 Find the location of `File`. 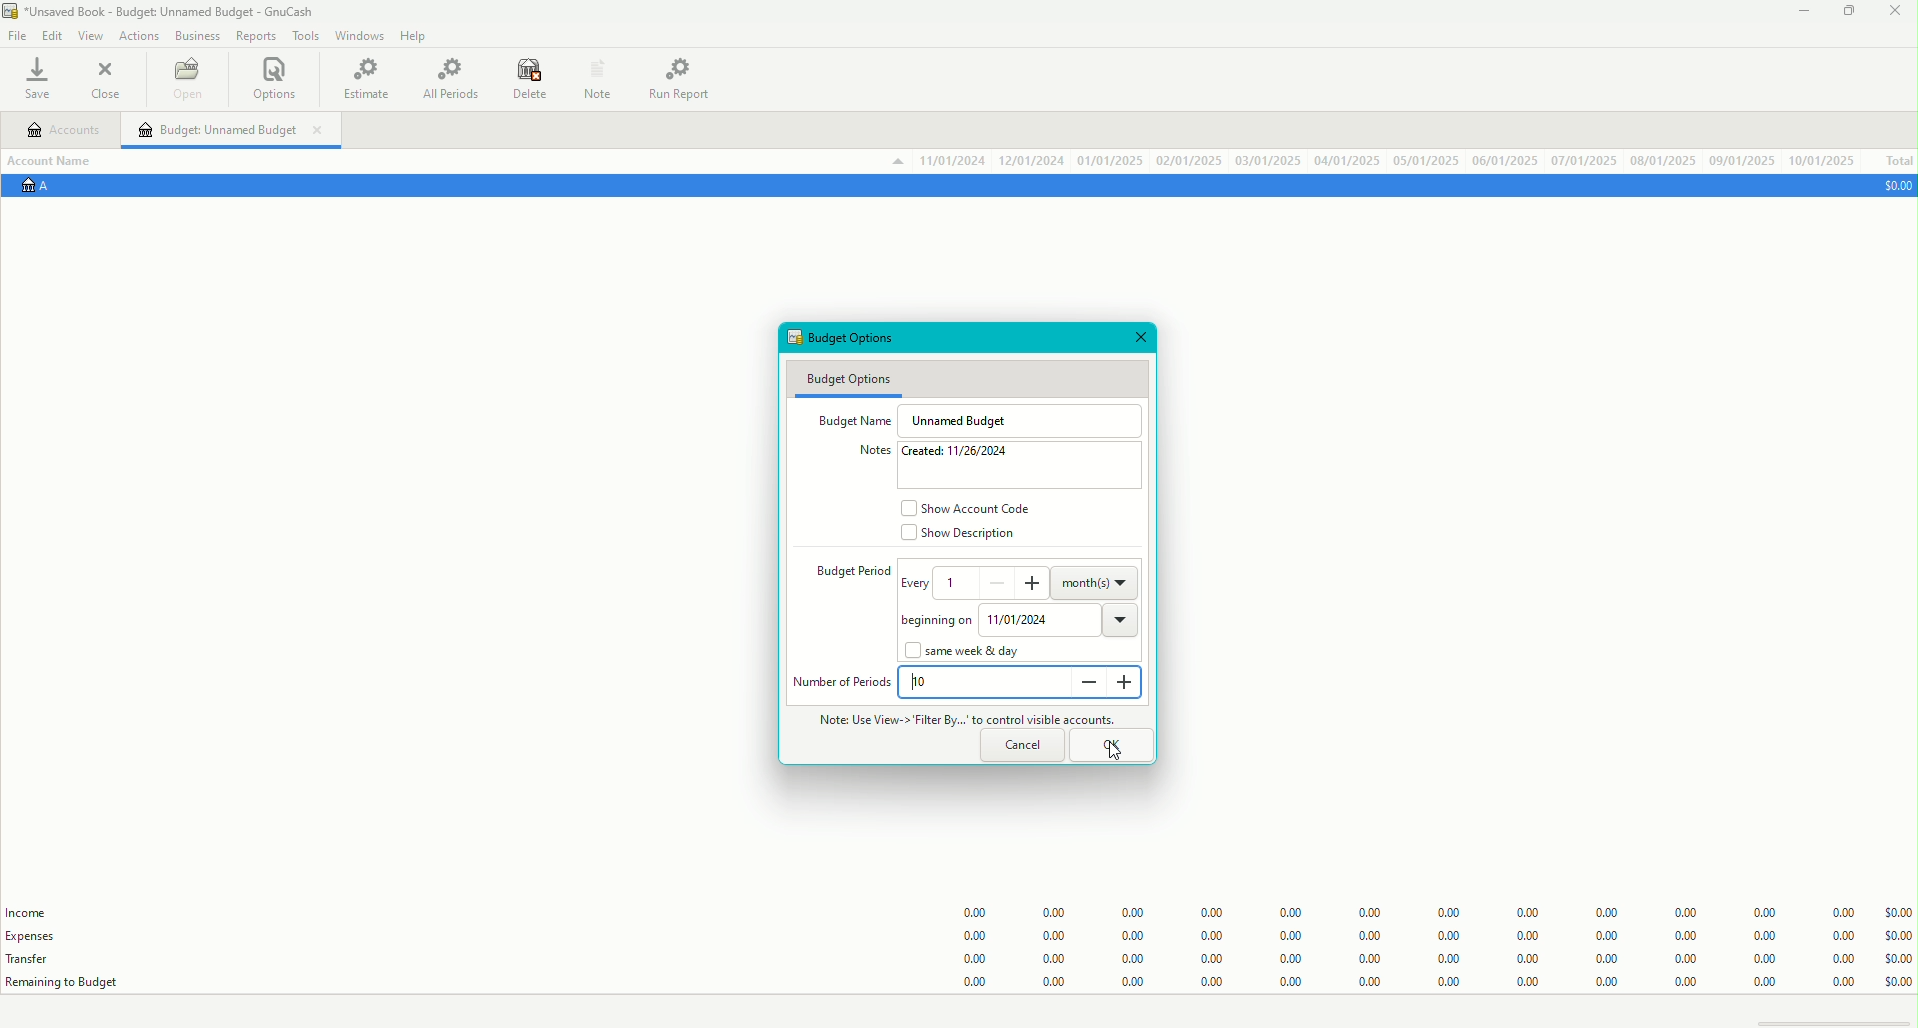

File is located at coordinates (19, 36).